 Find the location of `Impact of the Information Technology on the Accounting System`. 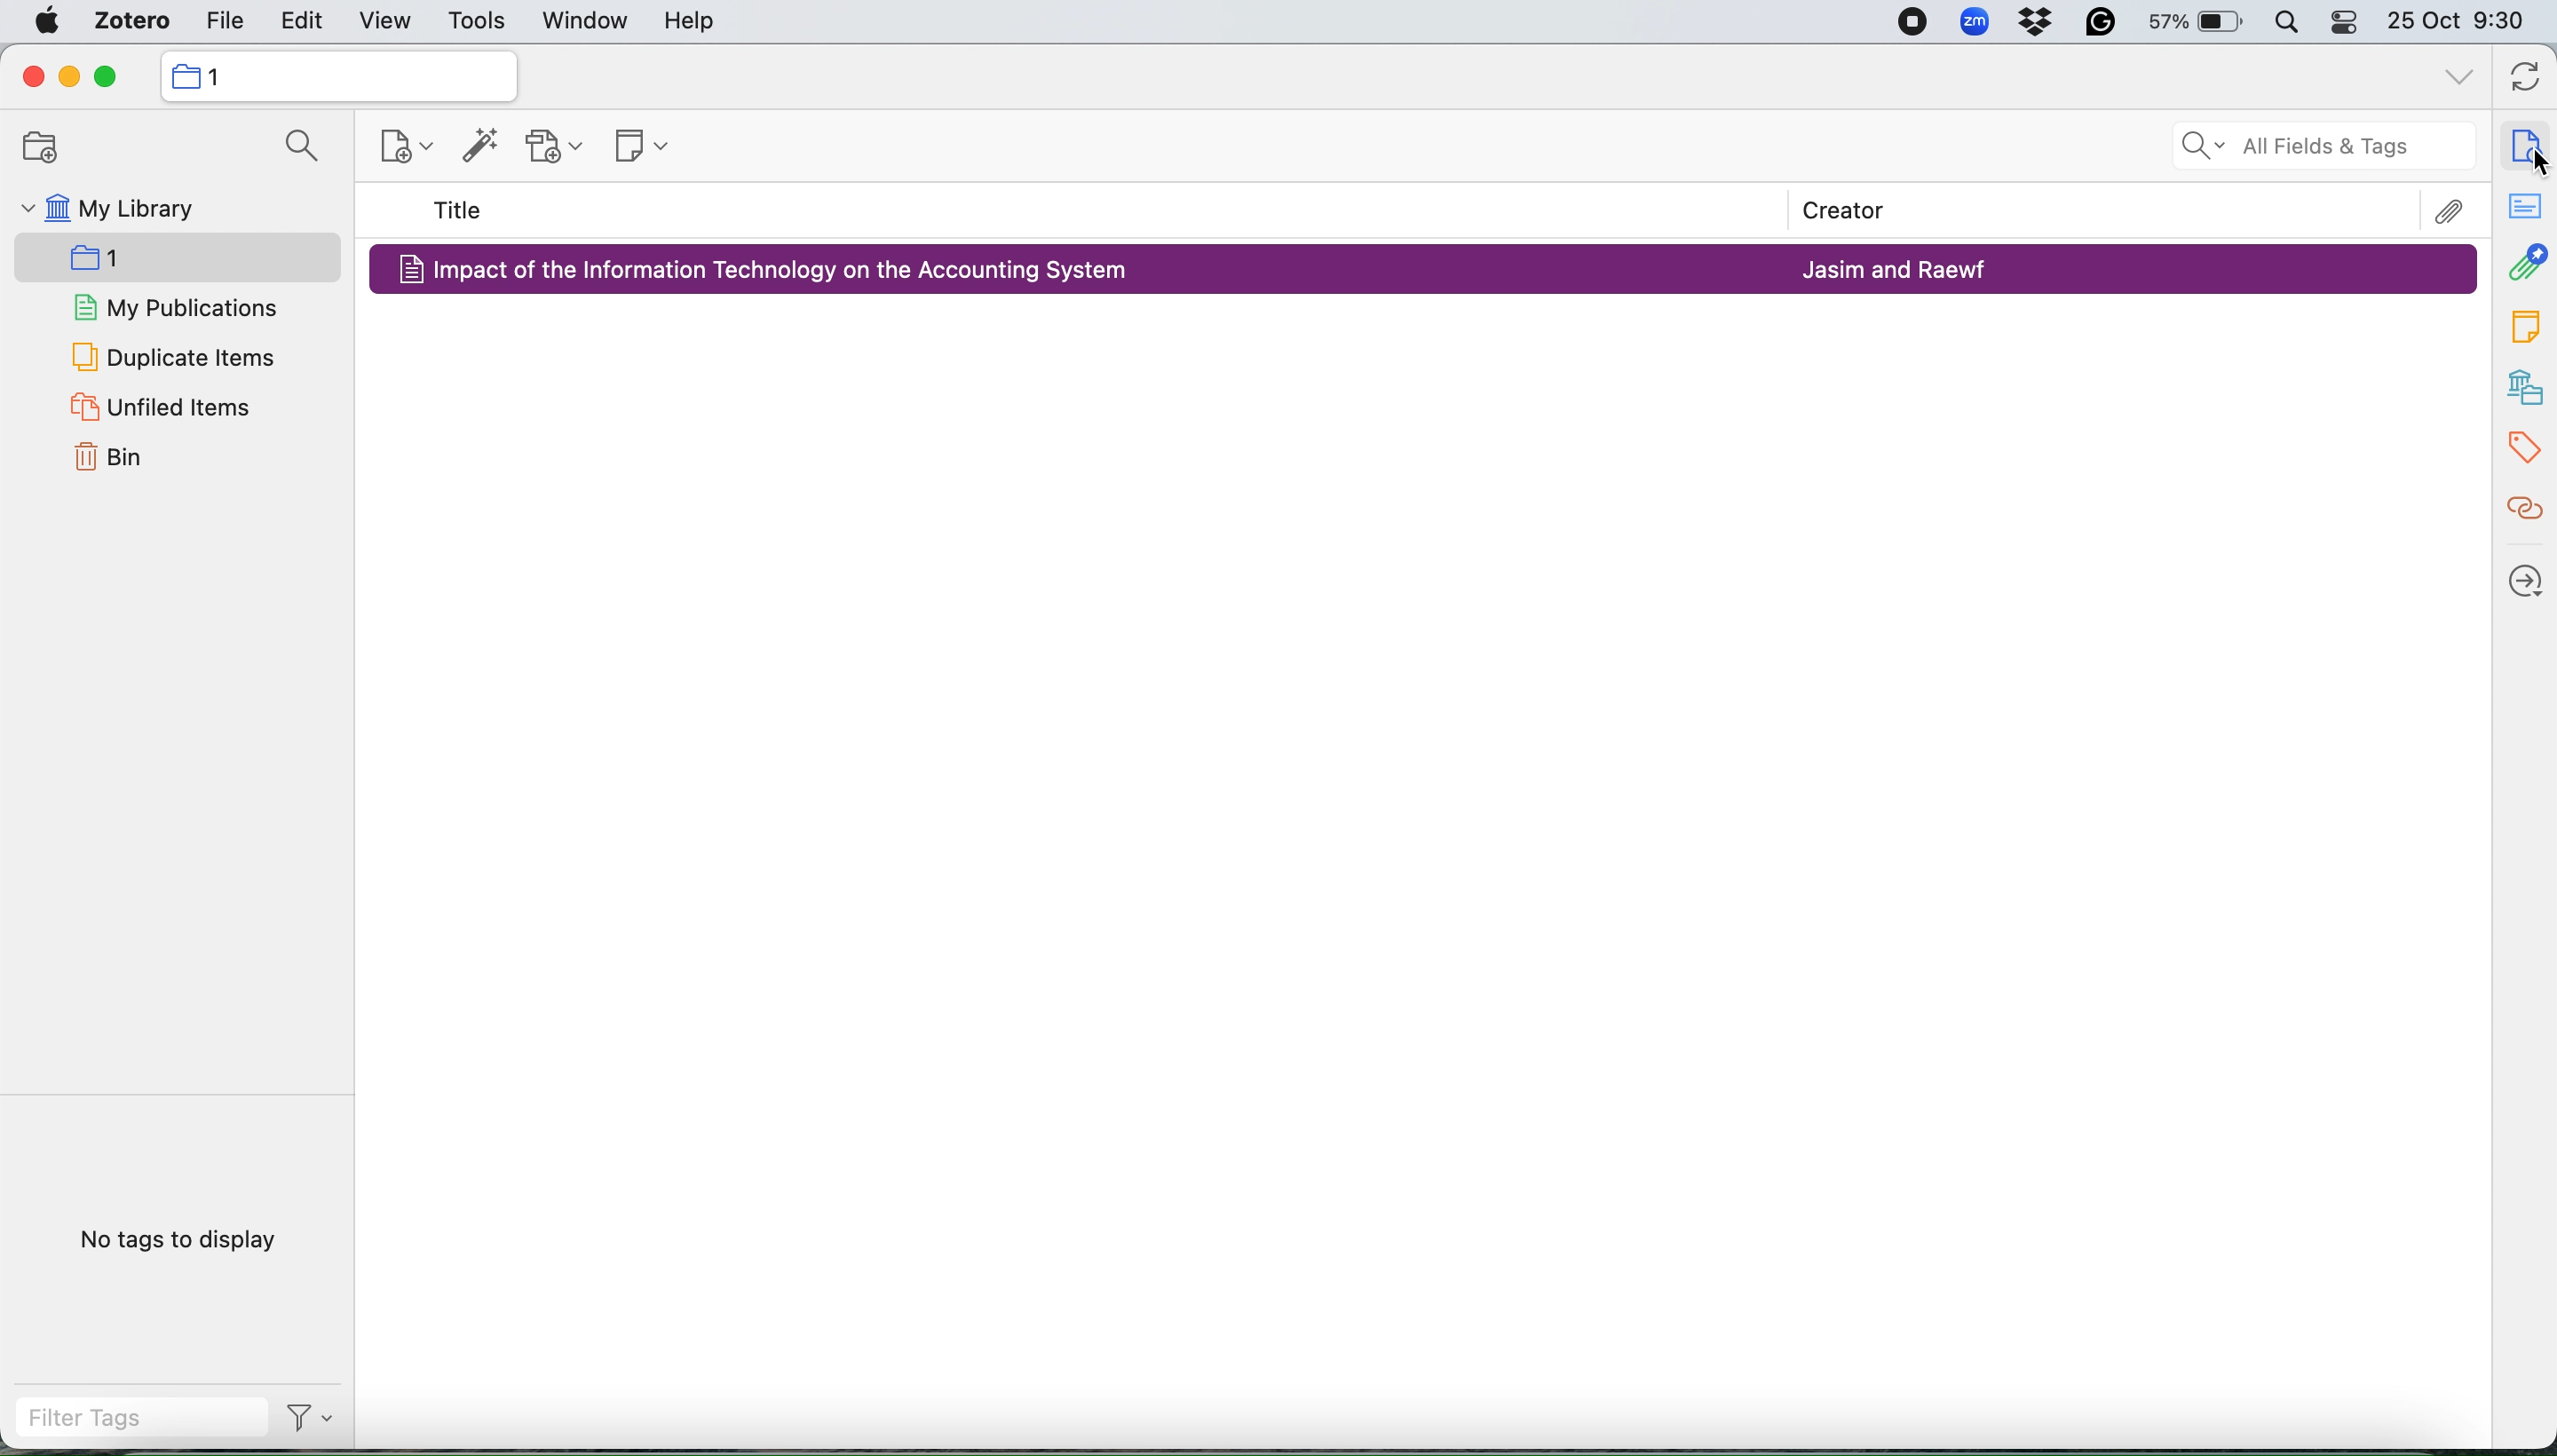

Impact of the Information Technology on the Accounting System is located at coordinates (784, 270).